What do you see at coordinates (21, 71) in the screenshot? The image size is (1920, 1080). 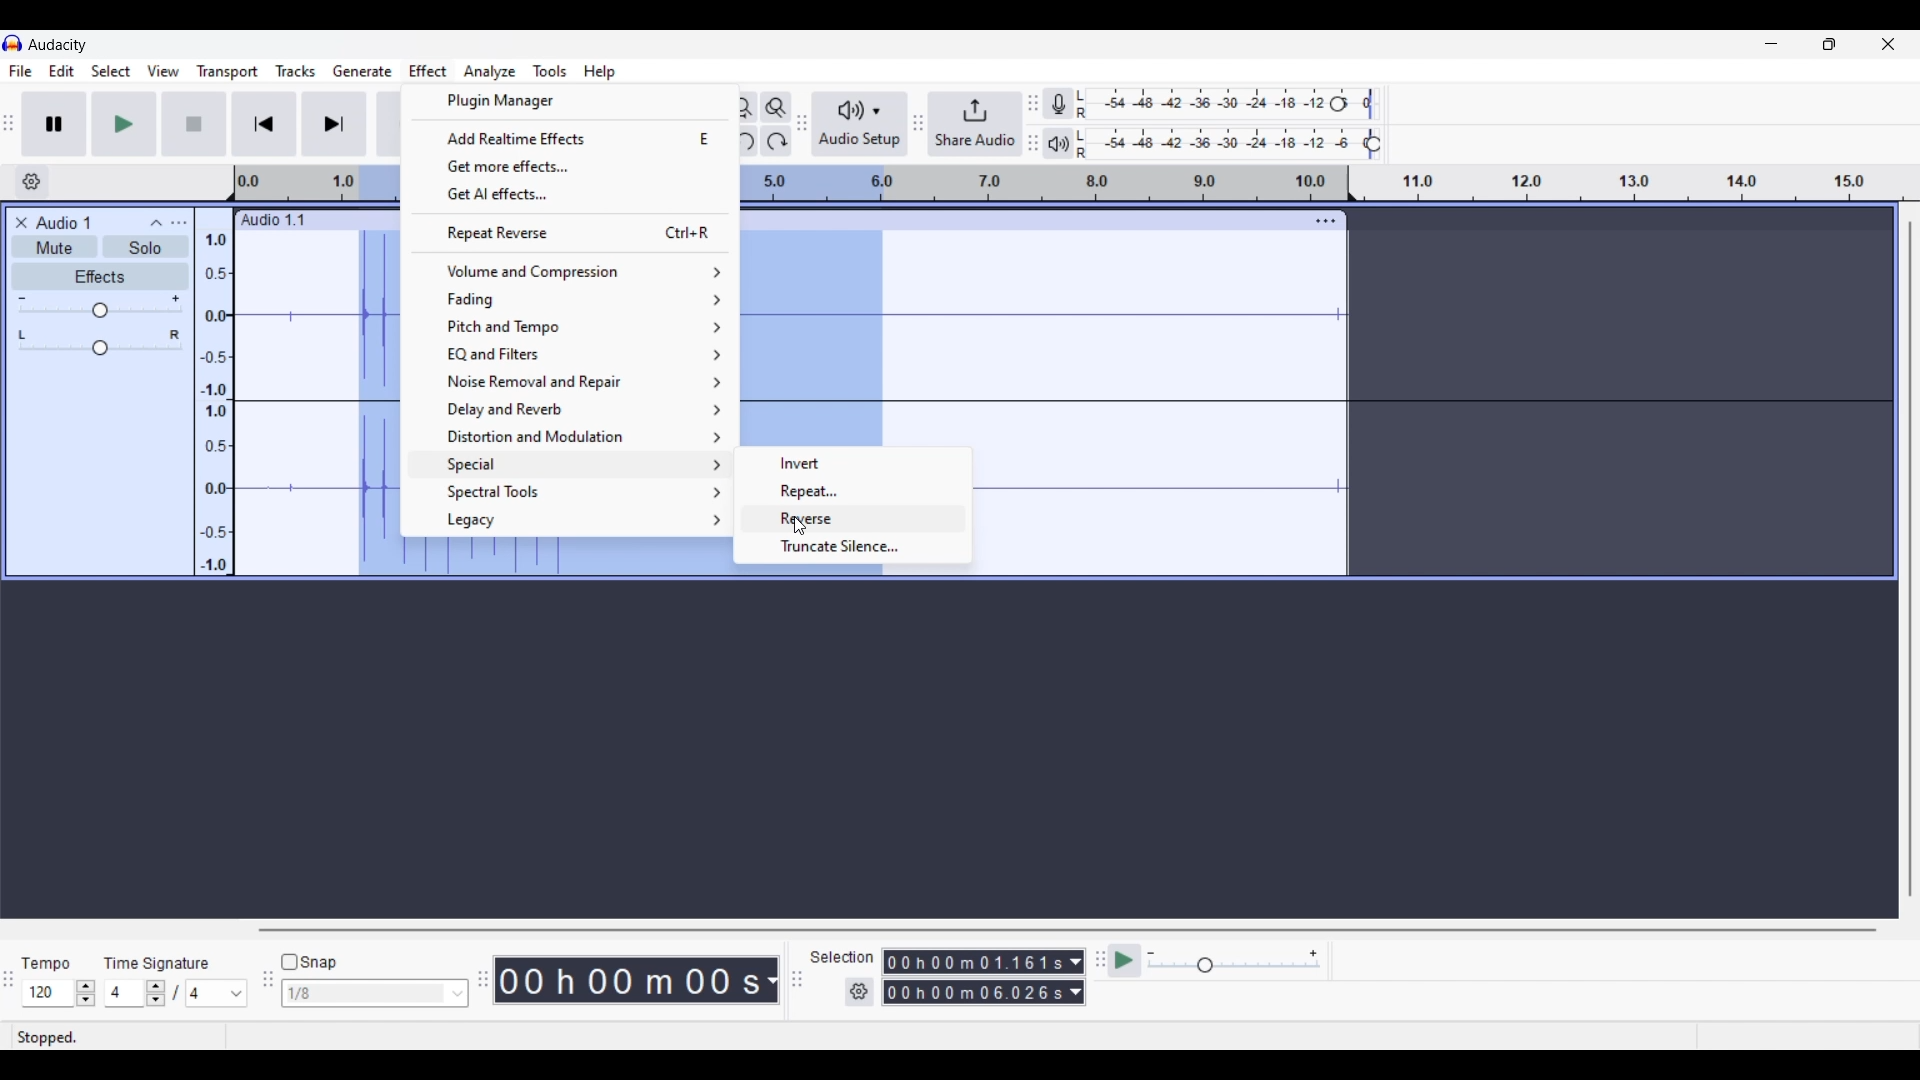 I see `File menu` at bounding box center [21, 71].